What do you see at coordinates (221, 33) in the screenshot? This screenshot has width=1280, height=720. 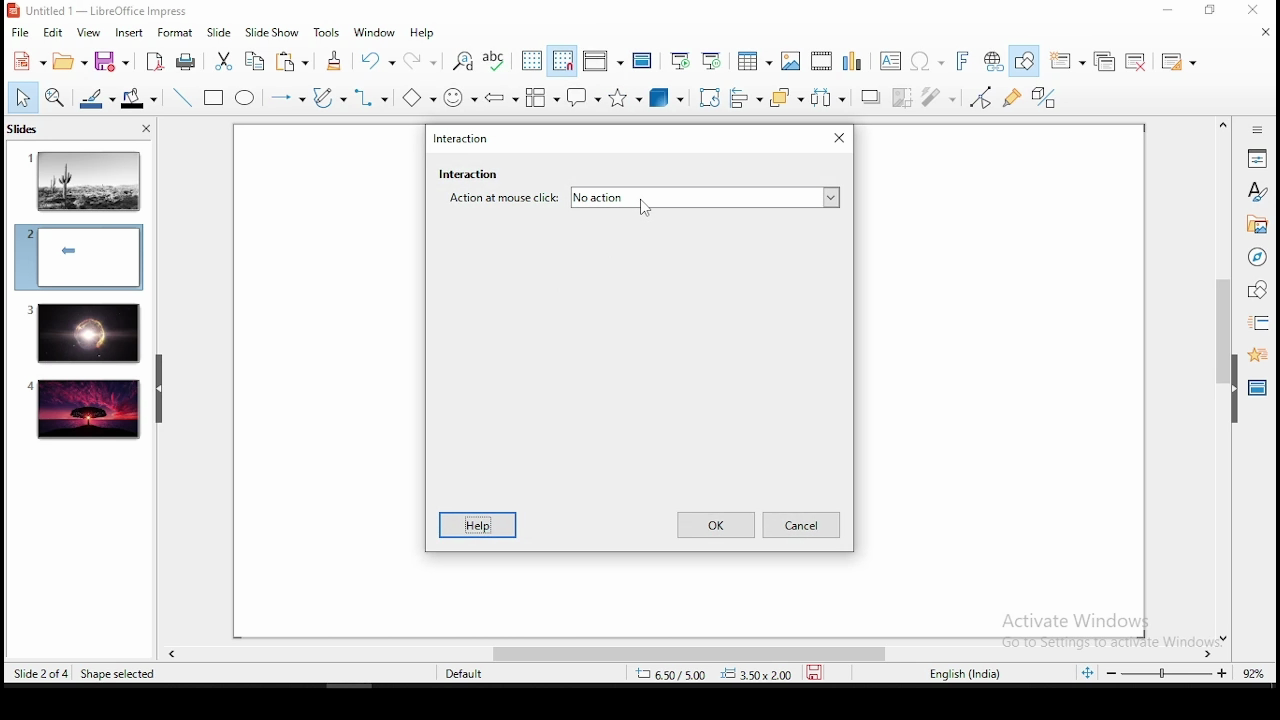 I see `slide` at bounding box center [221, 33].